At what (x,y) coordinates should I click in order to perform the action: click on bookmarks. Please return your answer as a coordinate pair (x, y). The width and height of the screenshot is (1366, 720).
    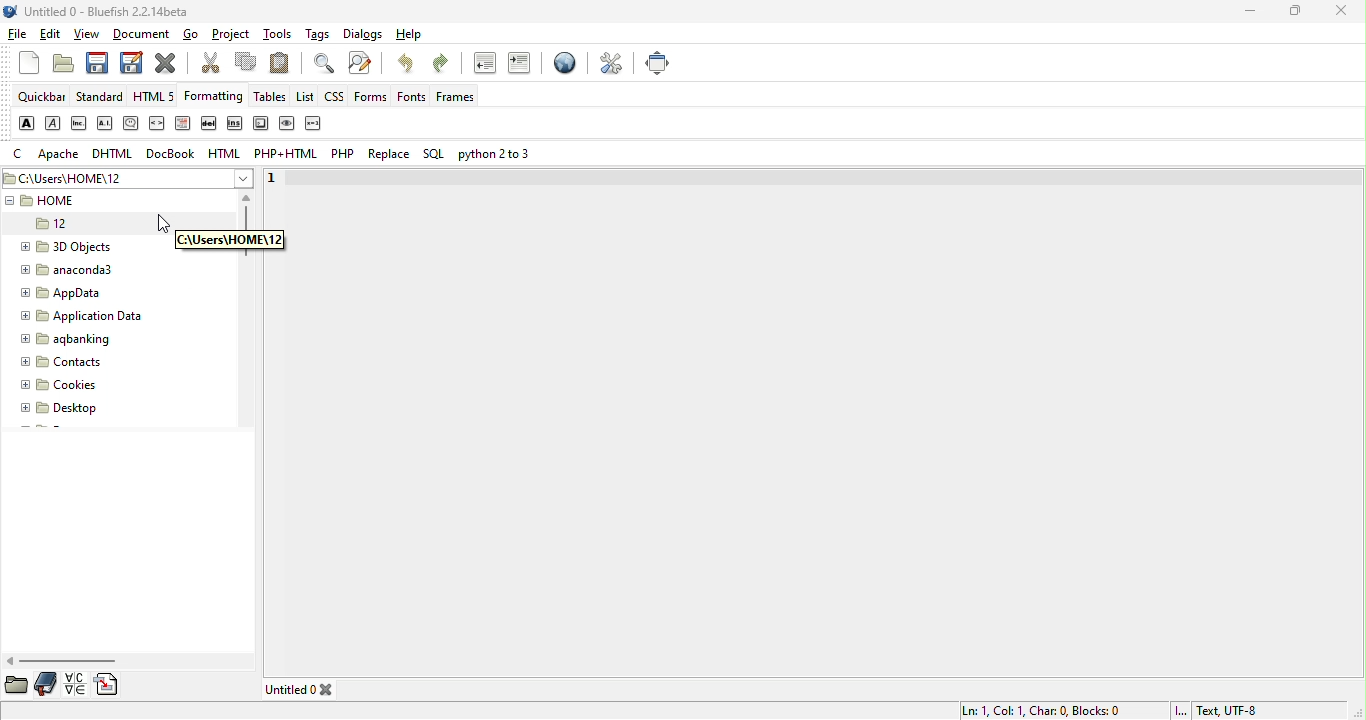
    Looking at the image, I should click on (48, 684).